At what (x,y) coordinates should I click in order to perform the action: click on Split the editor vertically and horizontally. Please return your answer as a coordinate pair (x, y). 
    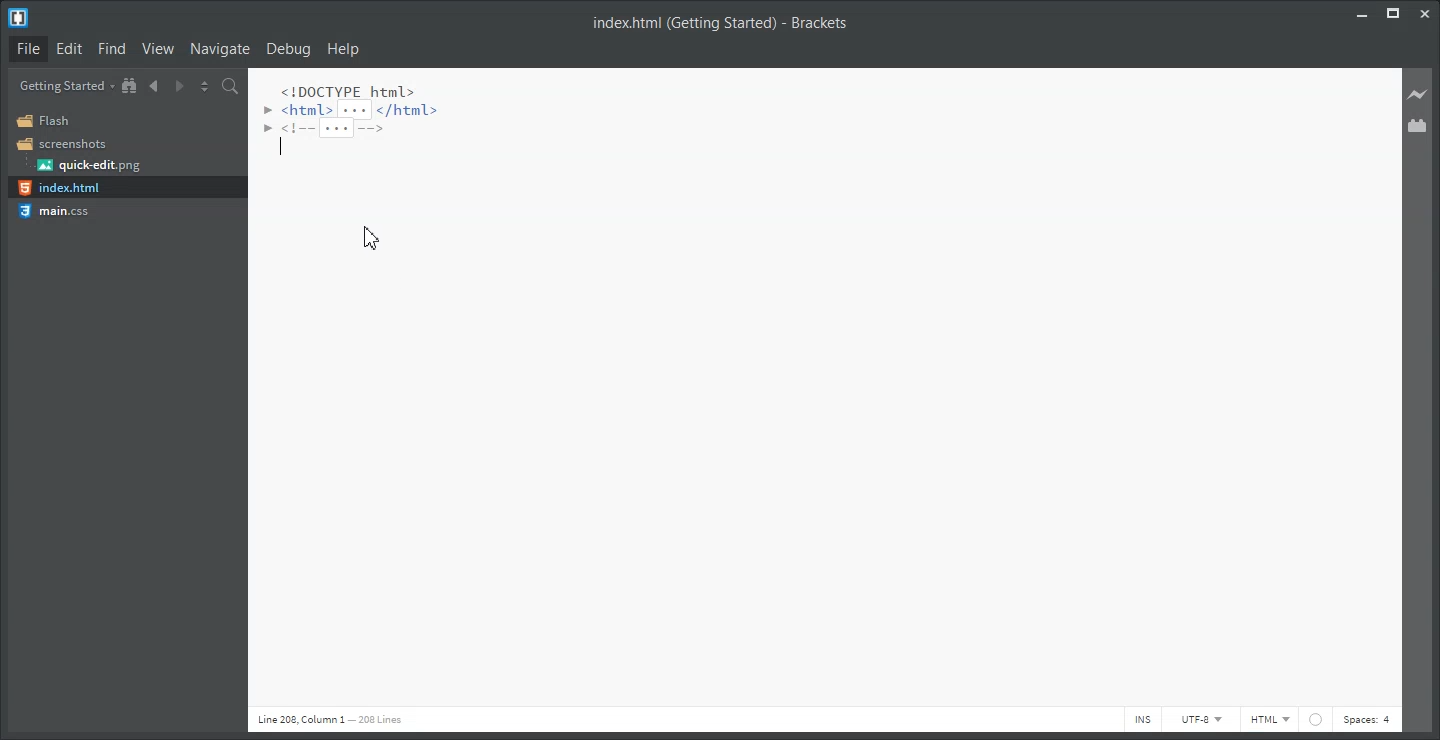
    Looking at the image, I should click on (204, 86).